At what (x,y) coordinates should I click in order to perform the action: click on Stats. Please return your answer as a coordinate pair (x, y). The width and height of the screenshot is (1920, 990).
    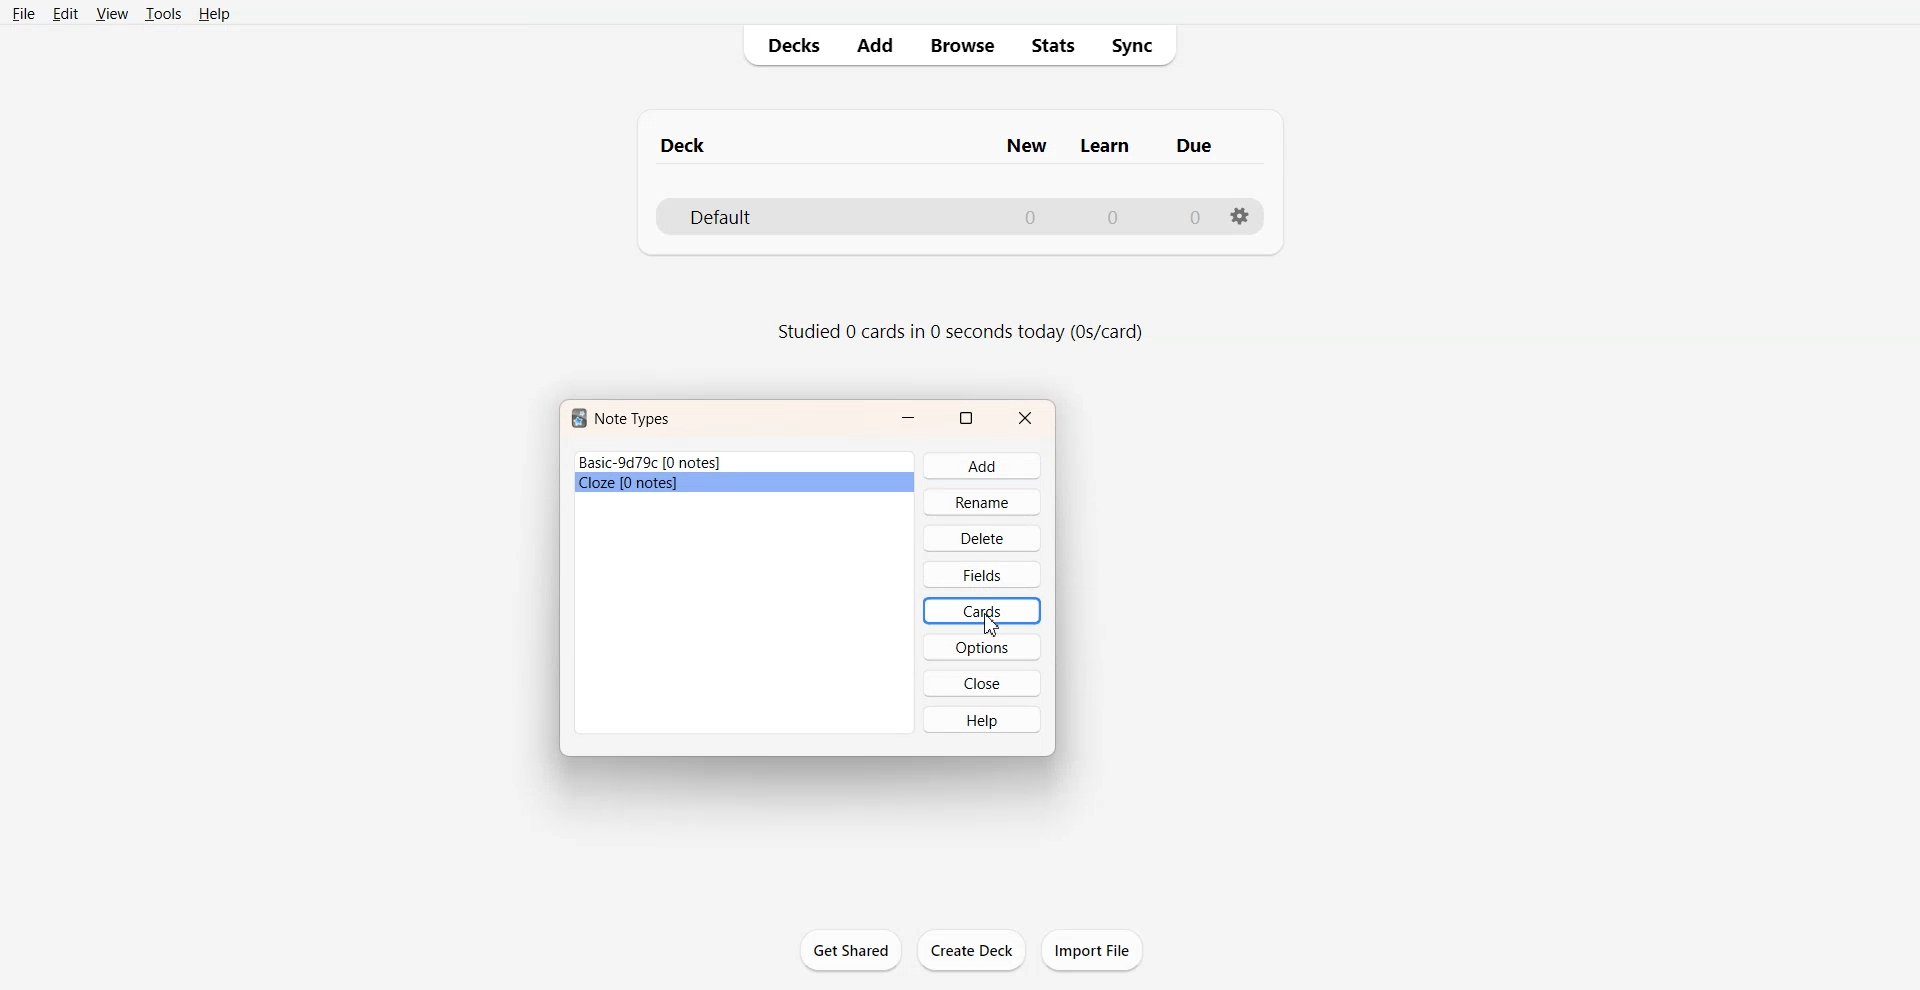
    Looking at the image, I should click on (1052, 46).